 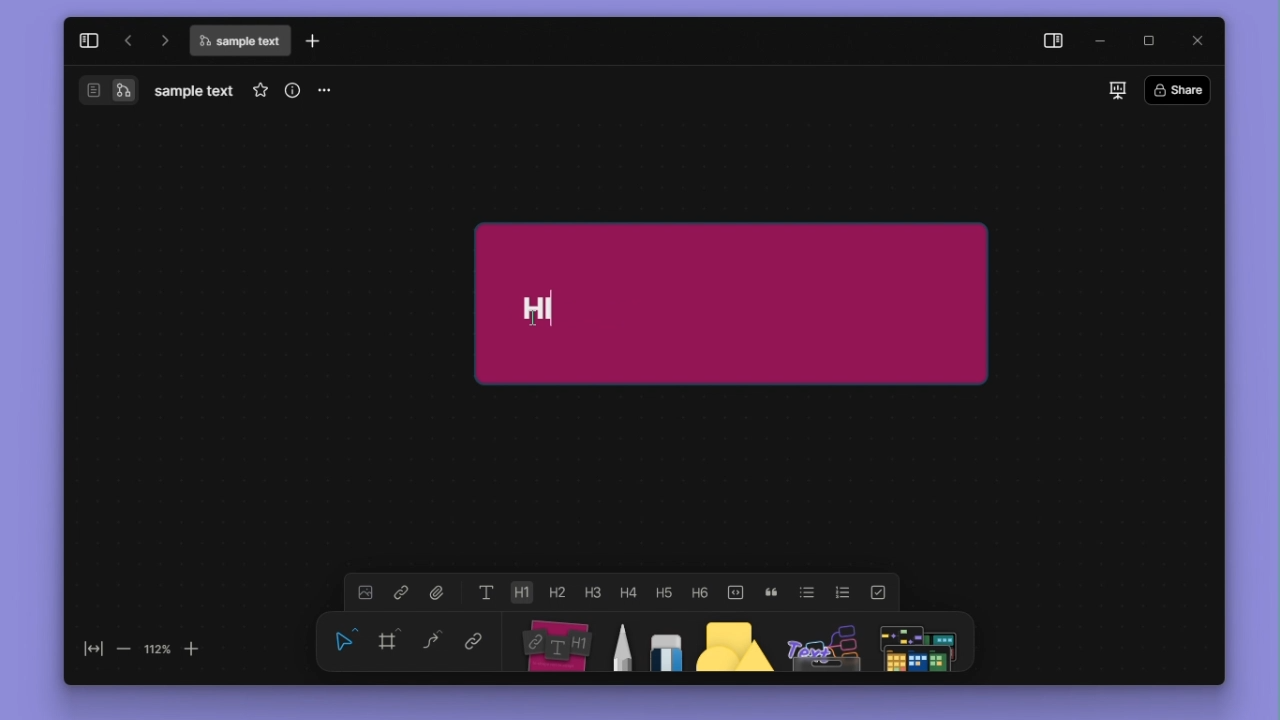 I want to click on Heading 1, so click(x=521, y=592).